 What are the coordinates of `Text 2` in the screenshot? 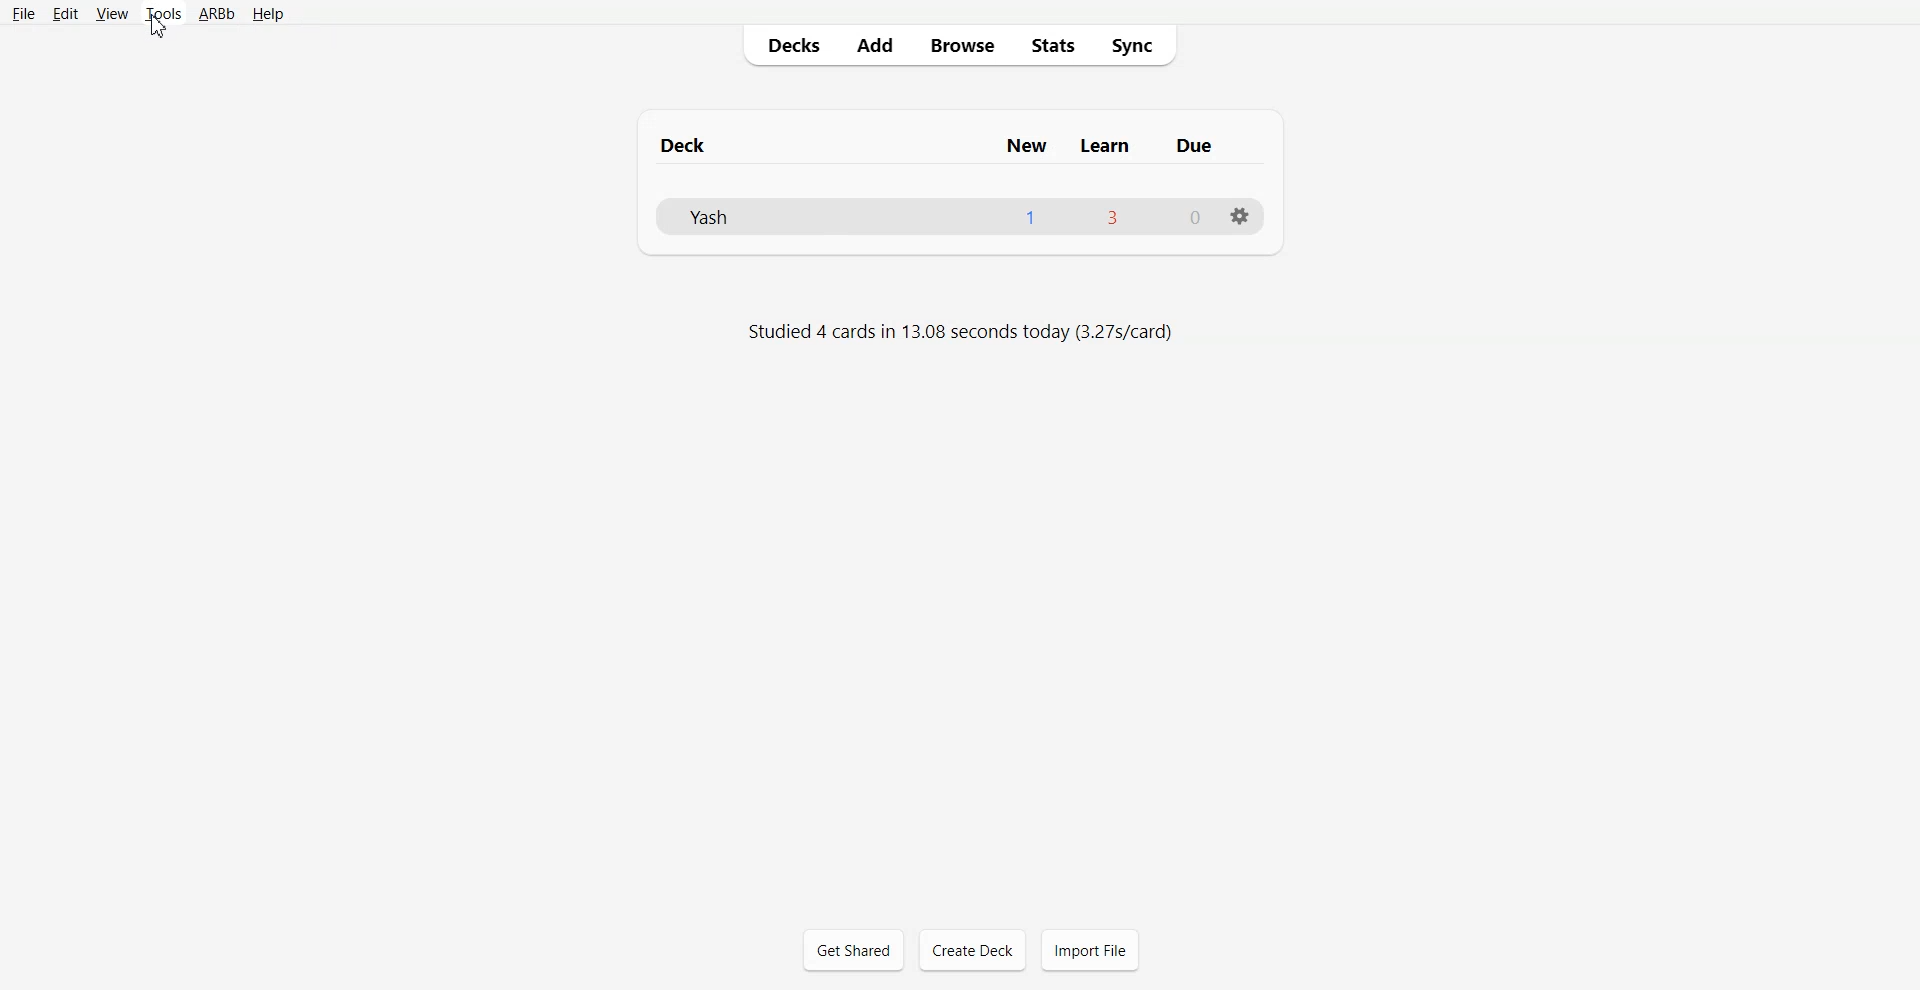 It's located at (961, 332).